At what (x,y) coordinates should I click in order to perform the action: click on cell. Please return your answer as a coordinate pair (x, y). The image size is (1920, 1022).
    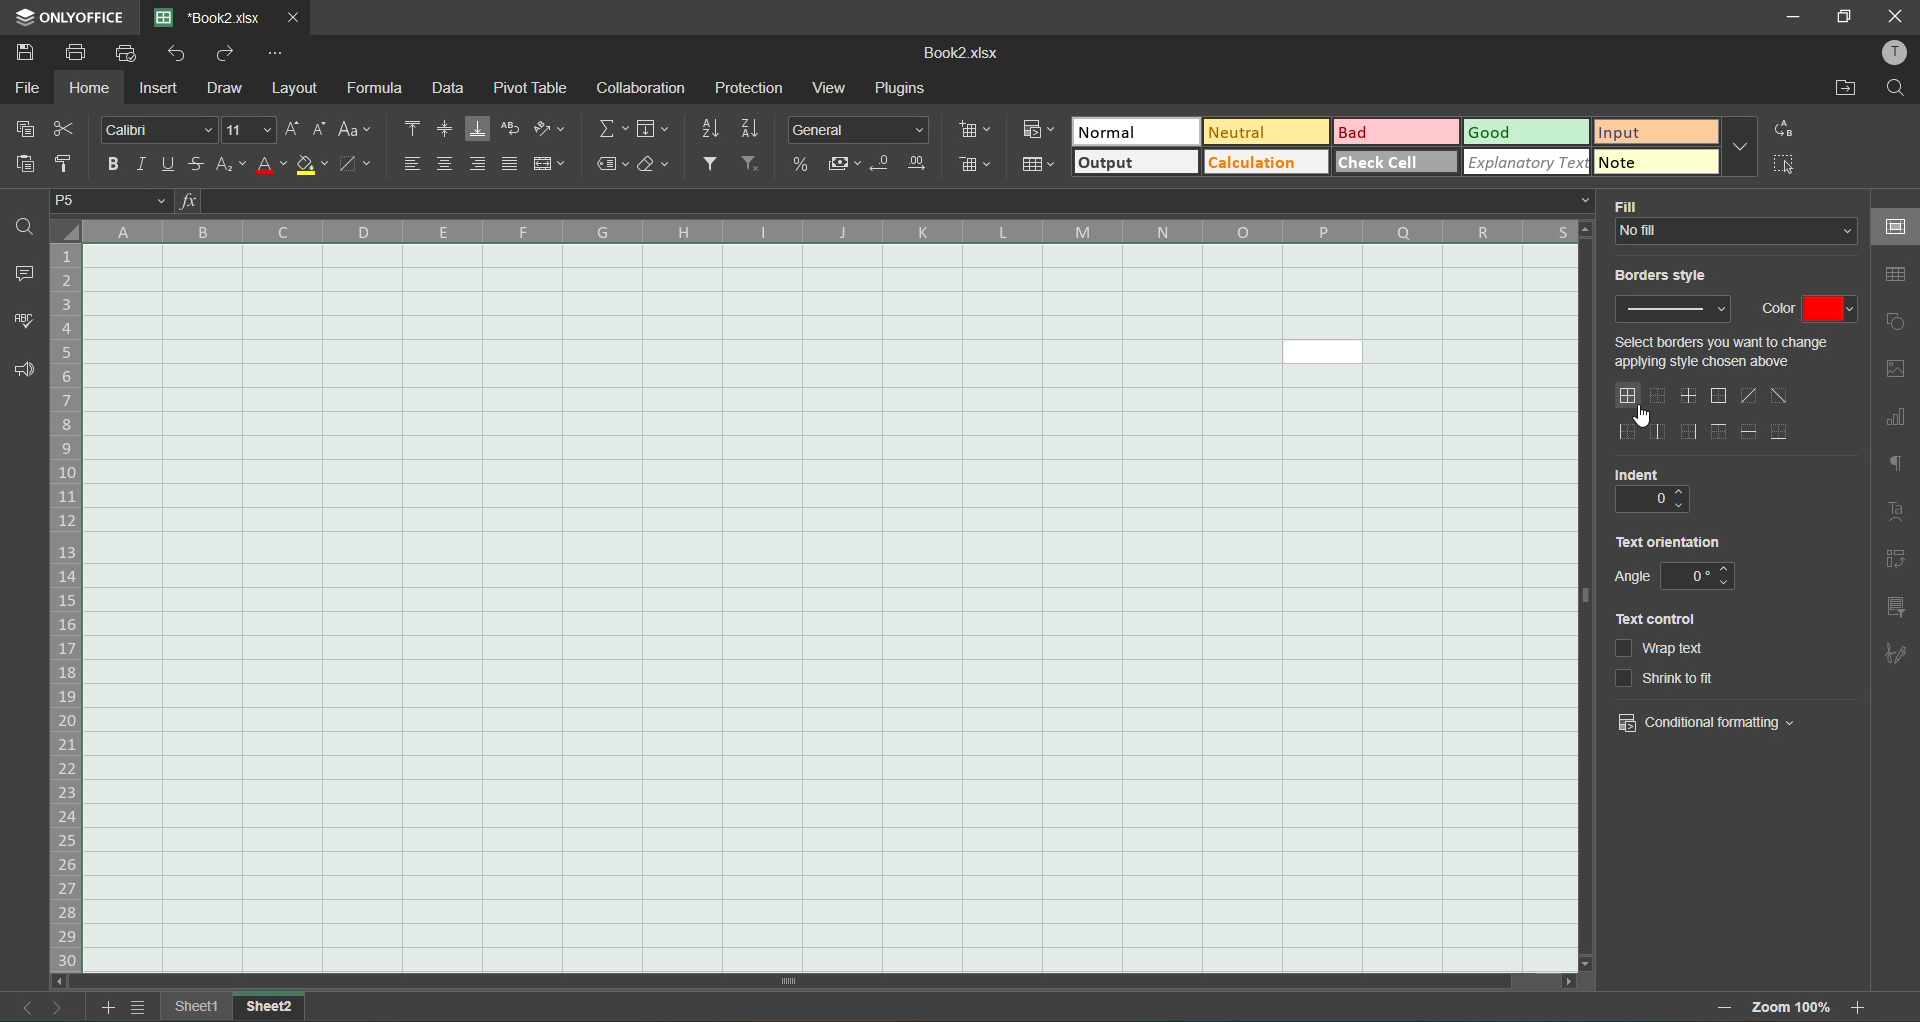
    Looking at the image, I should click on (825, 606).